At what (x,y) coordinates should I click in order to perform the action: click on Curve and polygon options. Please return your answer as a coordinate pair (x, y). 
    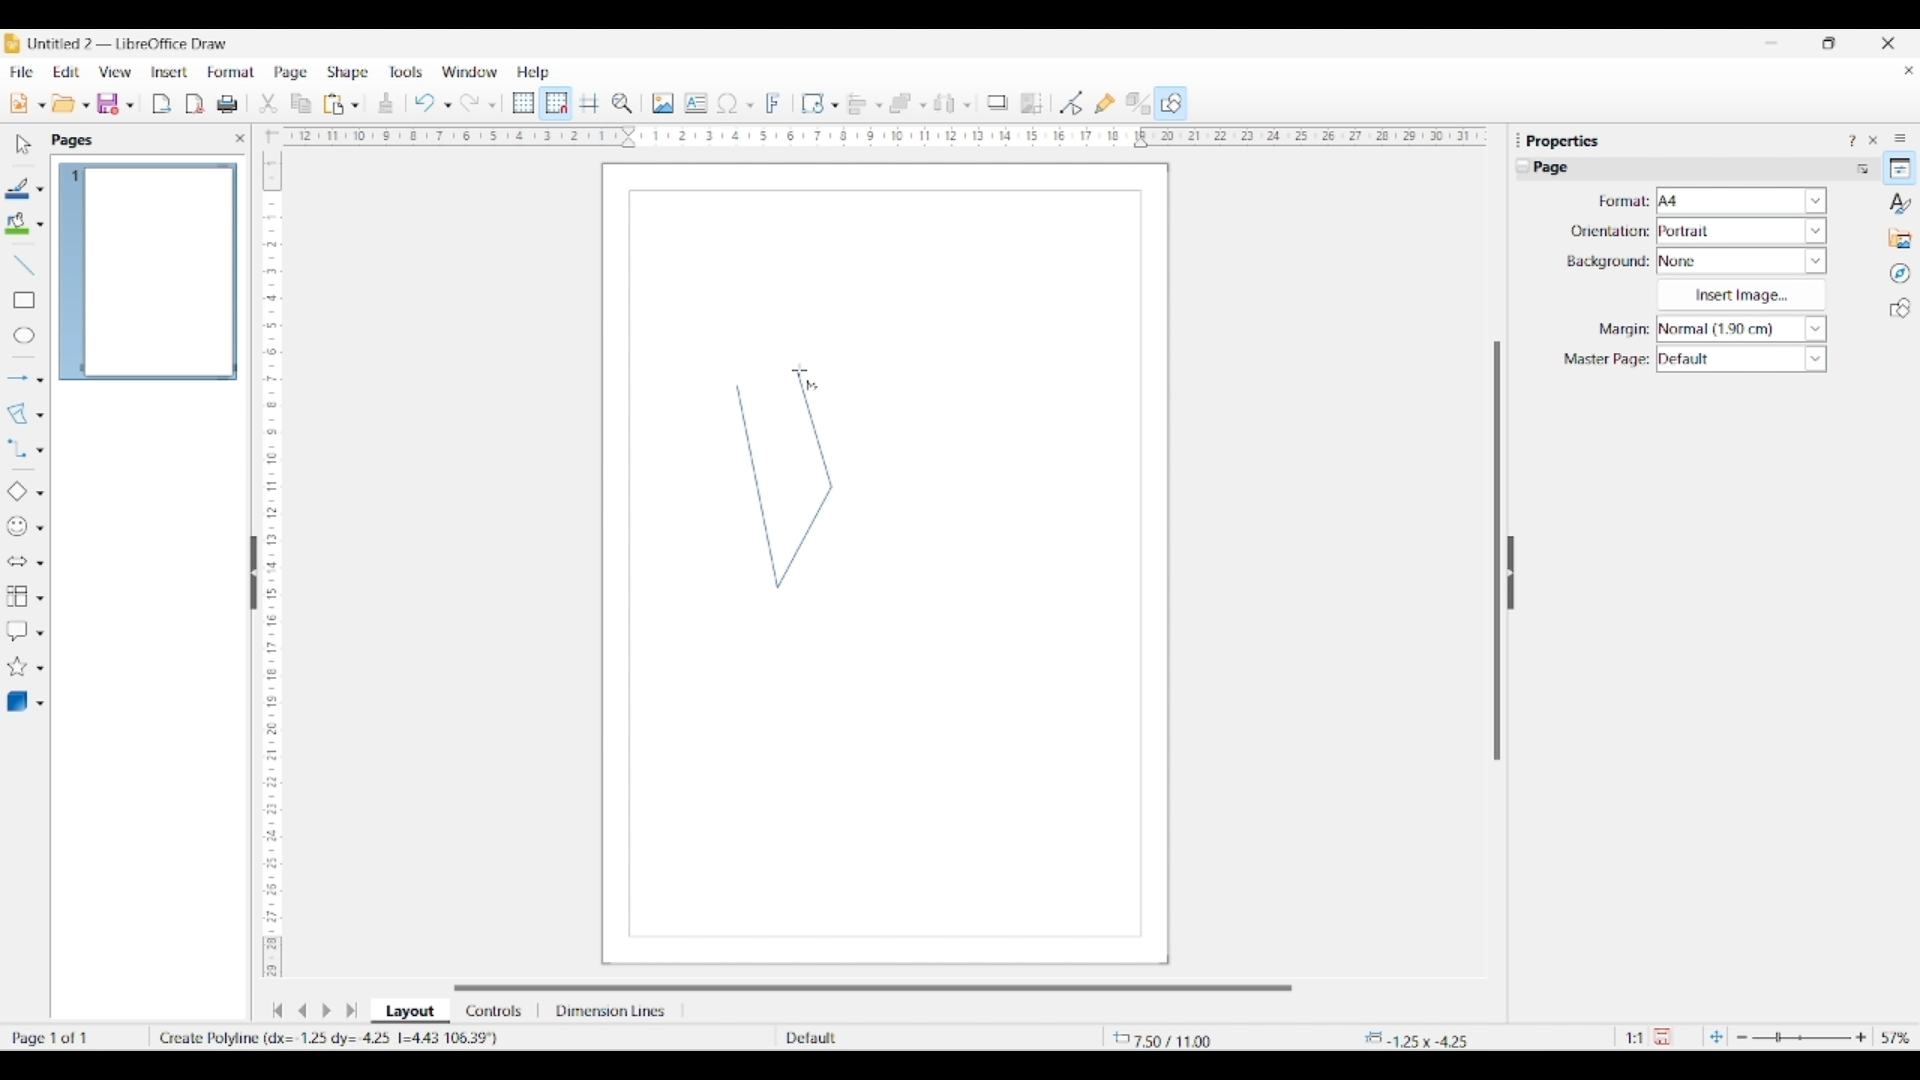
    Looking at the image, I should click on (40, 416).